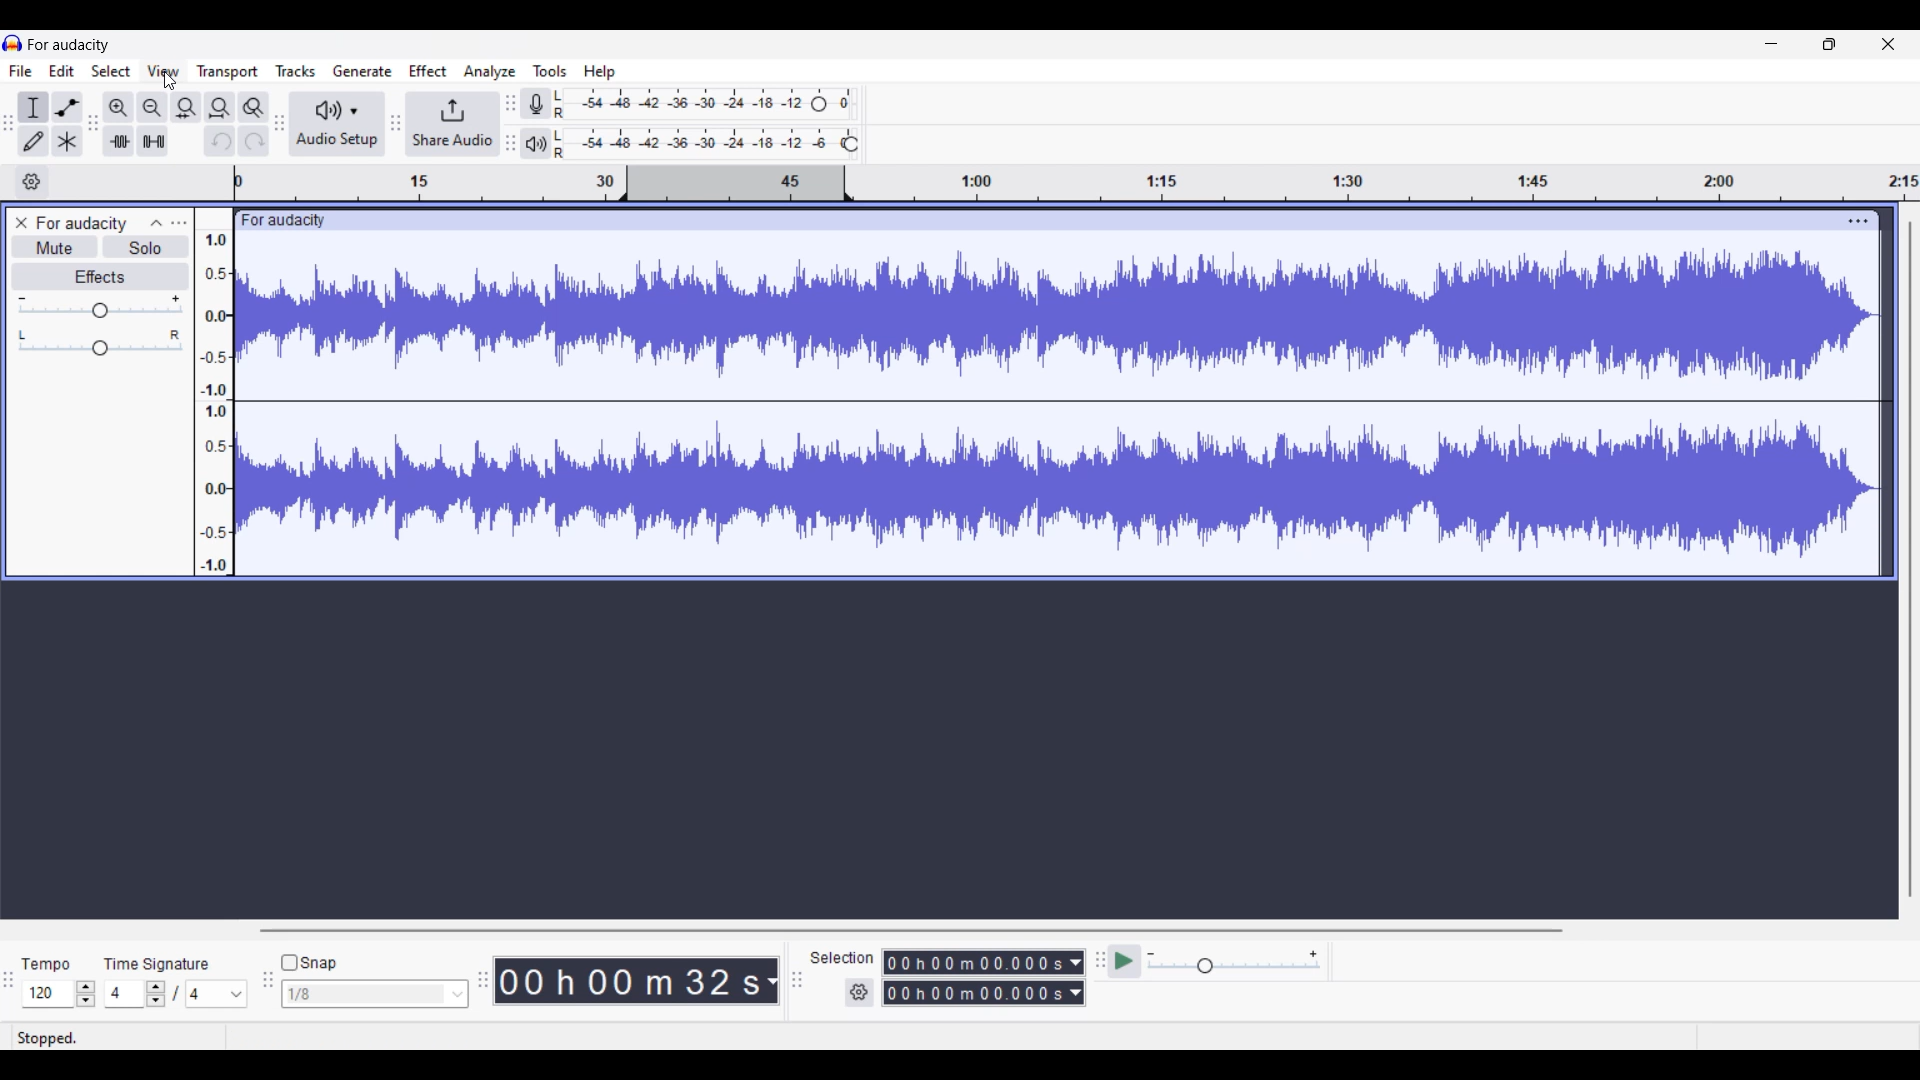  What do you see at coordinates (101, 276) in the screenshot?
I see `Effects` at bounding box center [101, 276].